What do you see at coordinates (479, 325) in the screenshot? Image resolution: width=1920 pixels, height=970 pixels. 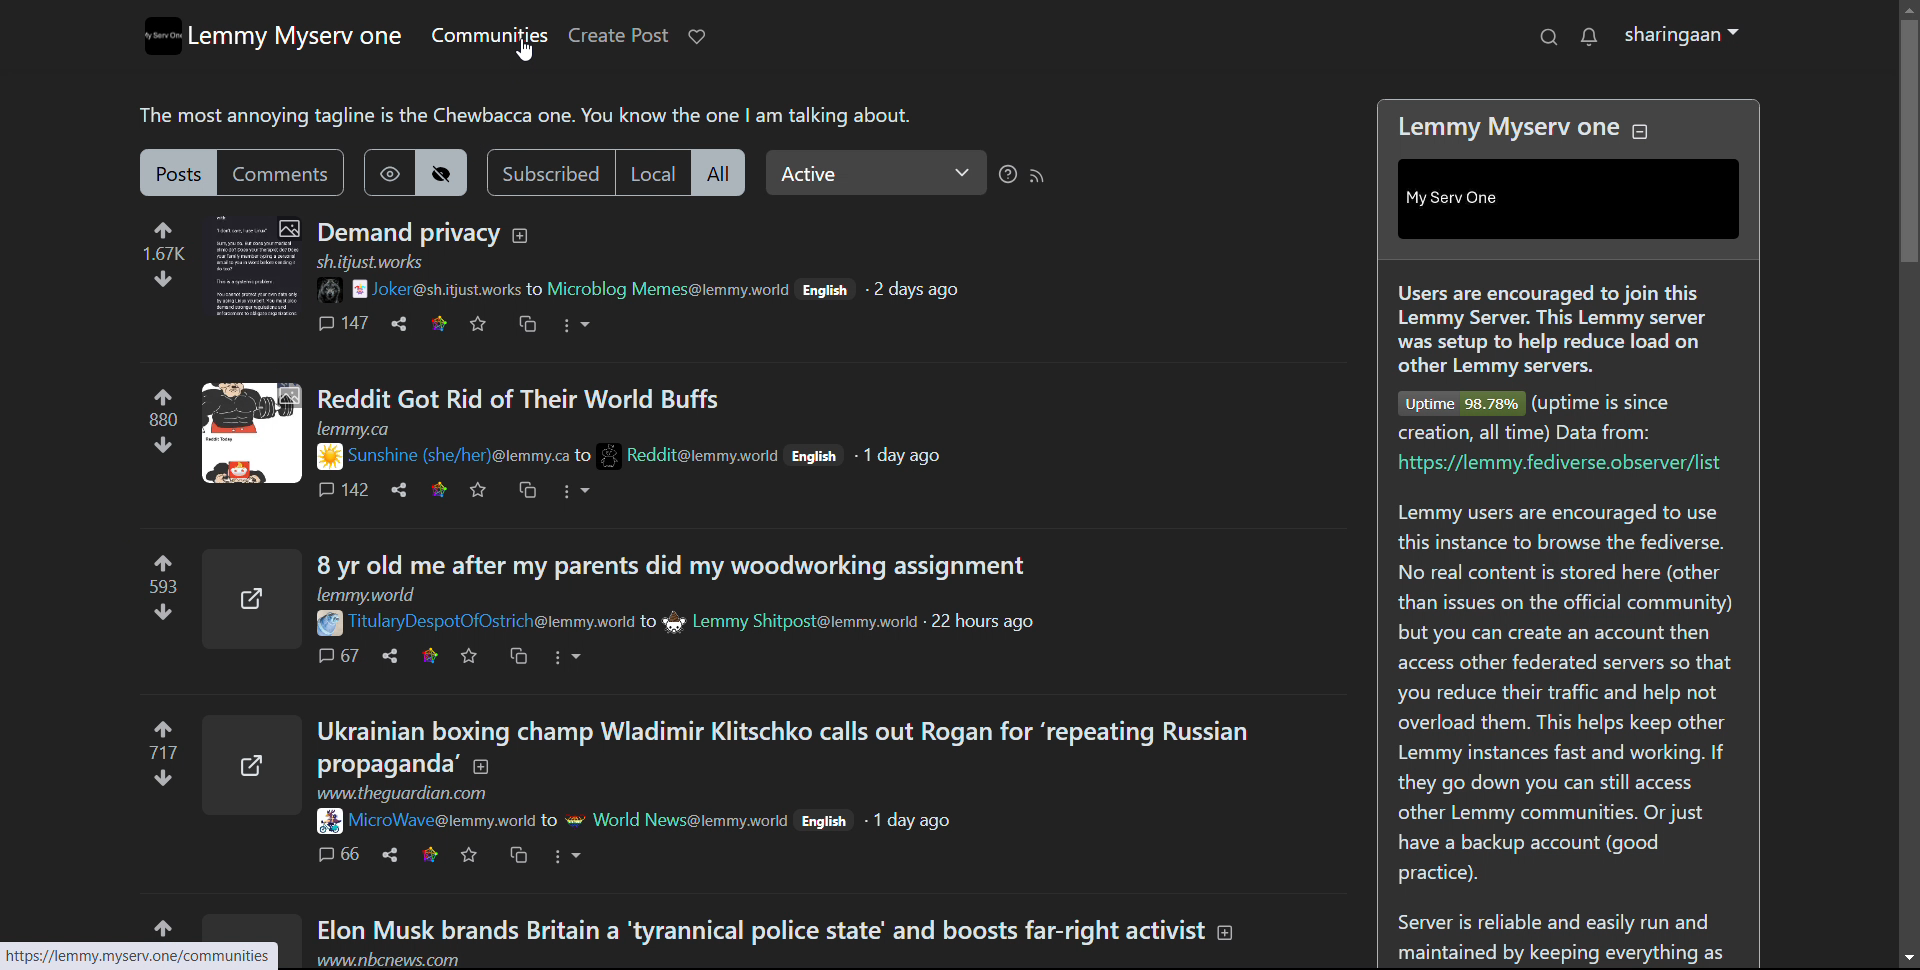 I see `save` at bounding box center [479, 325].